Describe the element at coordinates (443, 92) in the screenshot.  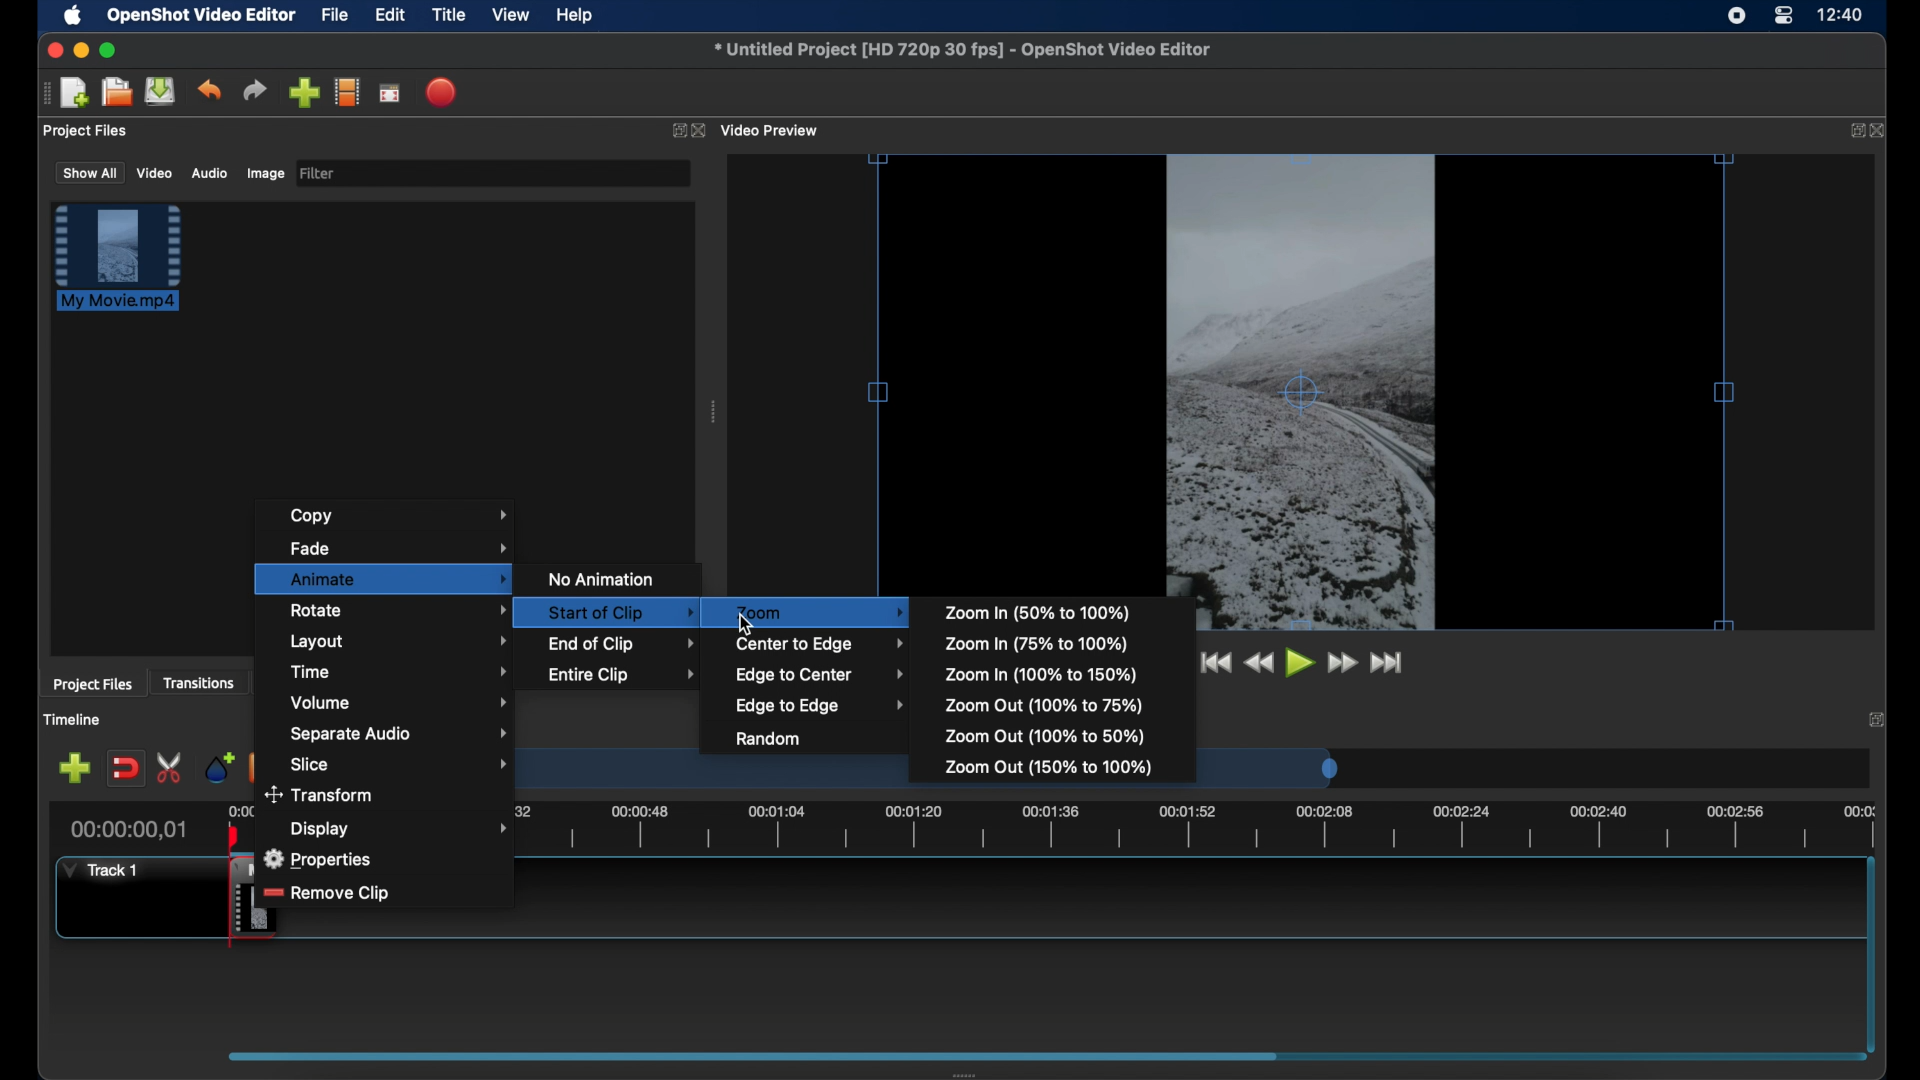
I see `export video` at that location.